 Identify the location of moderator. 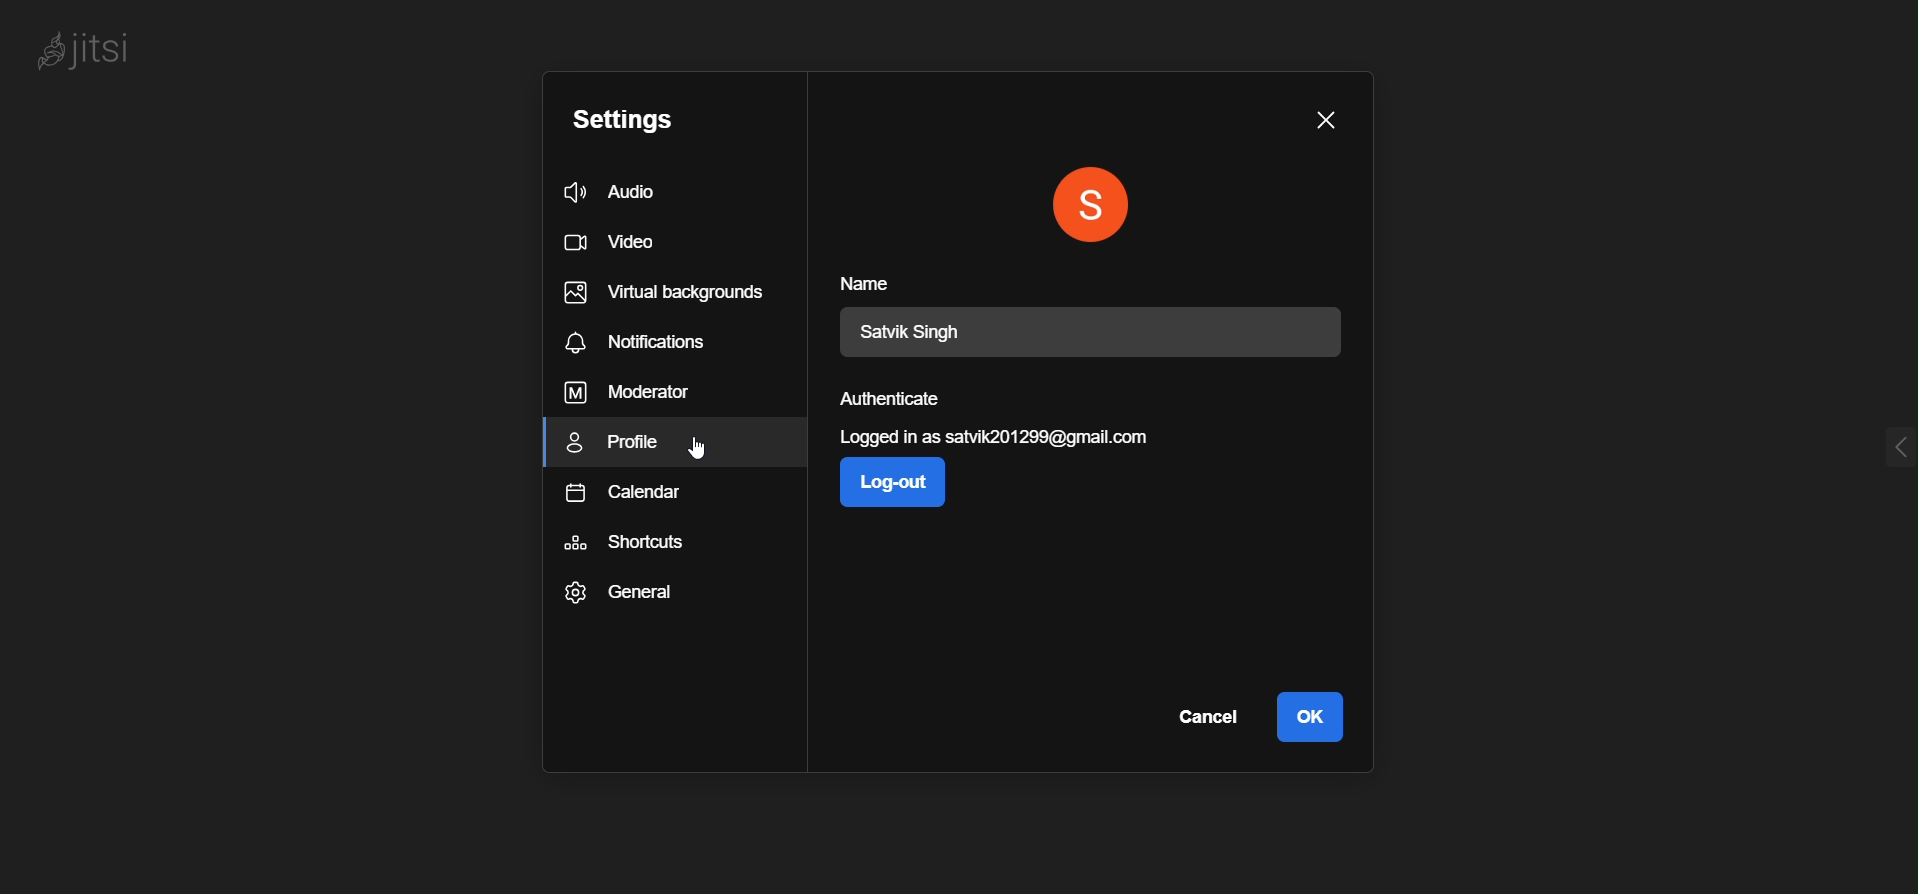
(627, 394).